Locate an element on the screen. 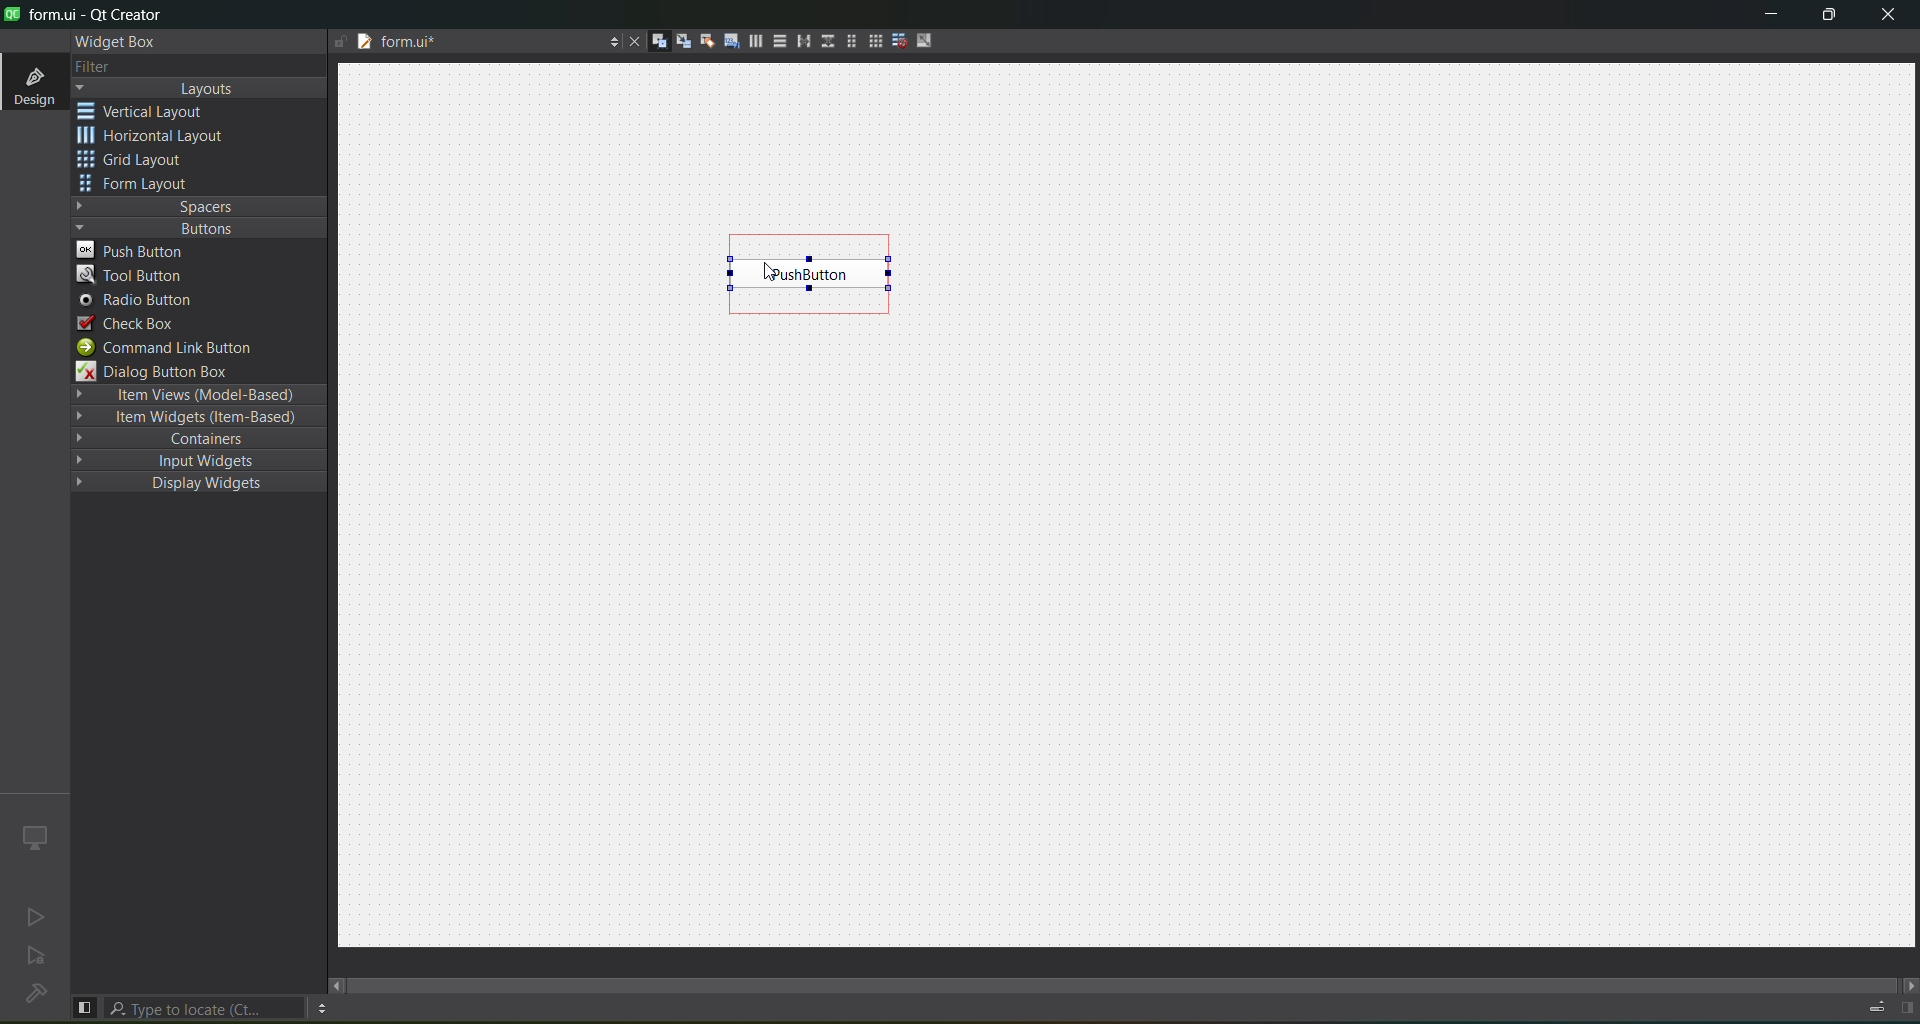 The image size is (1920, 1024). show/hide left pane is located at coordinates (84, 1006).